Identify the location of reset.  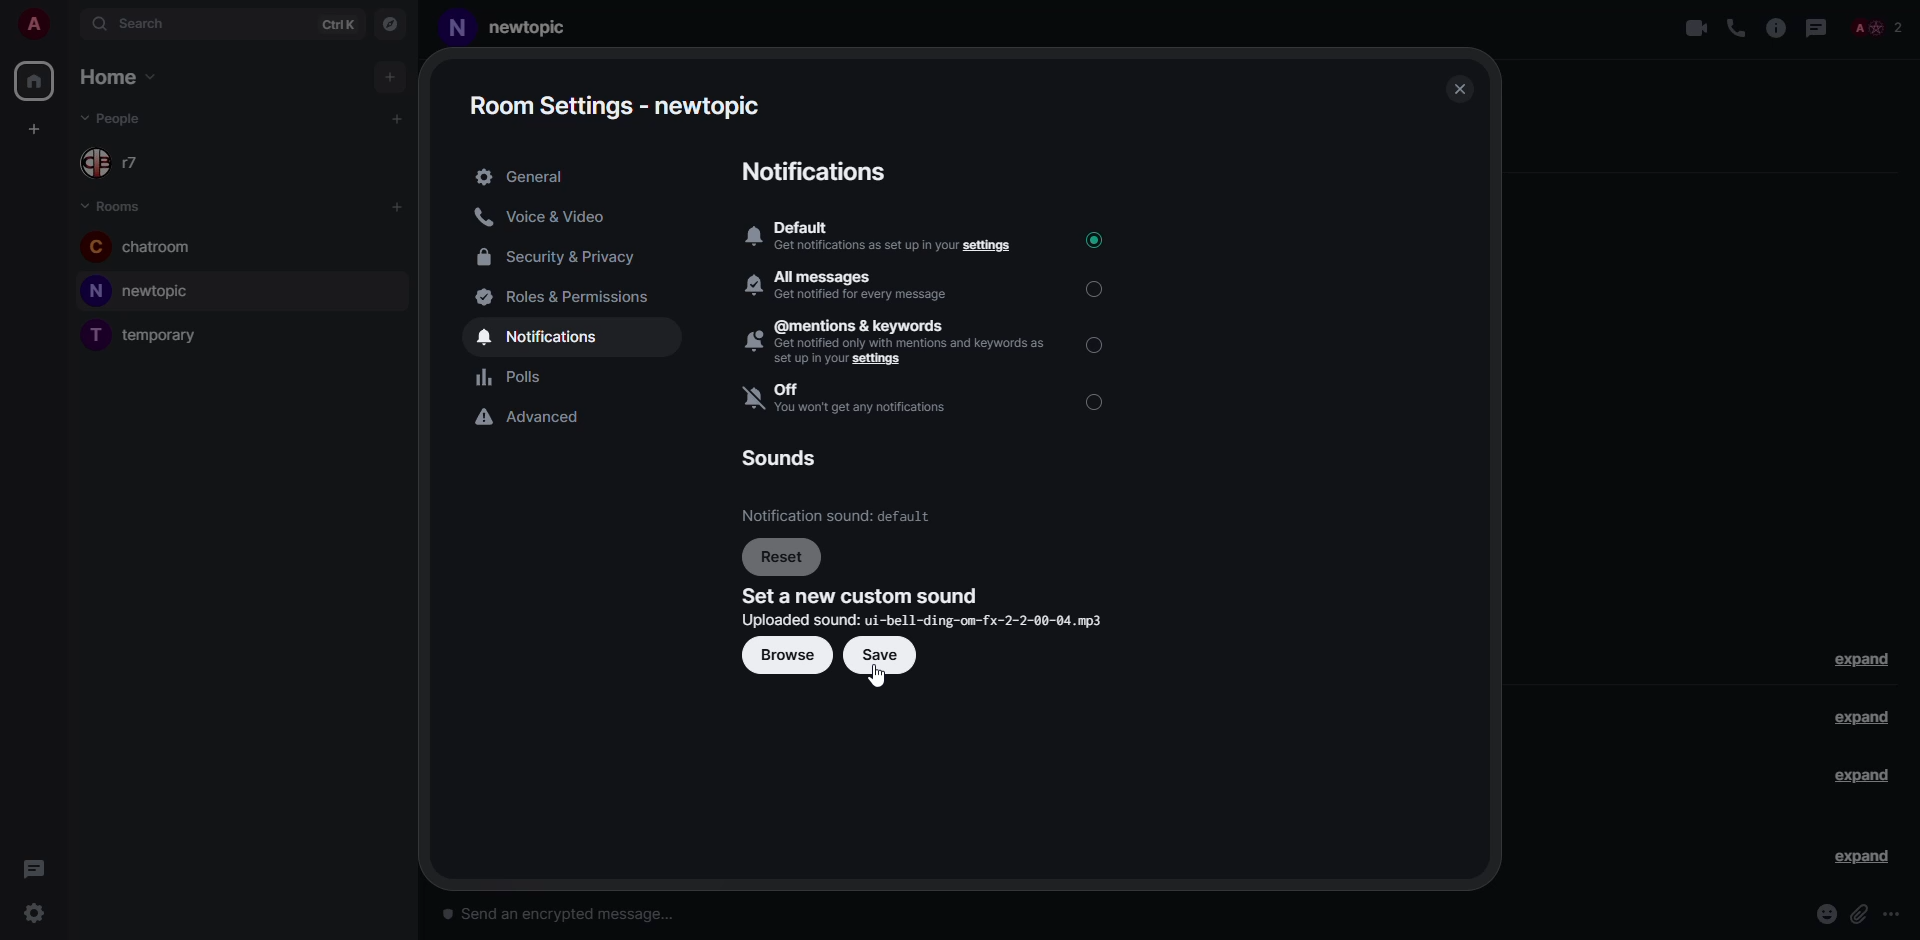
(782, 558).